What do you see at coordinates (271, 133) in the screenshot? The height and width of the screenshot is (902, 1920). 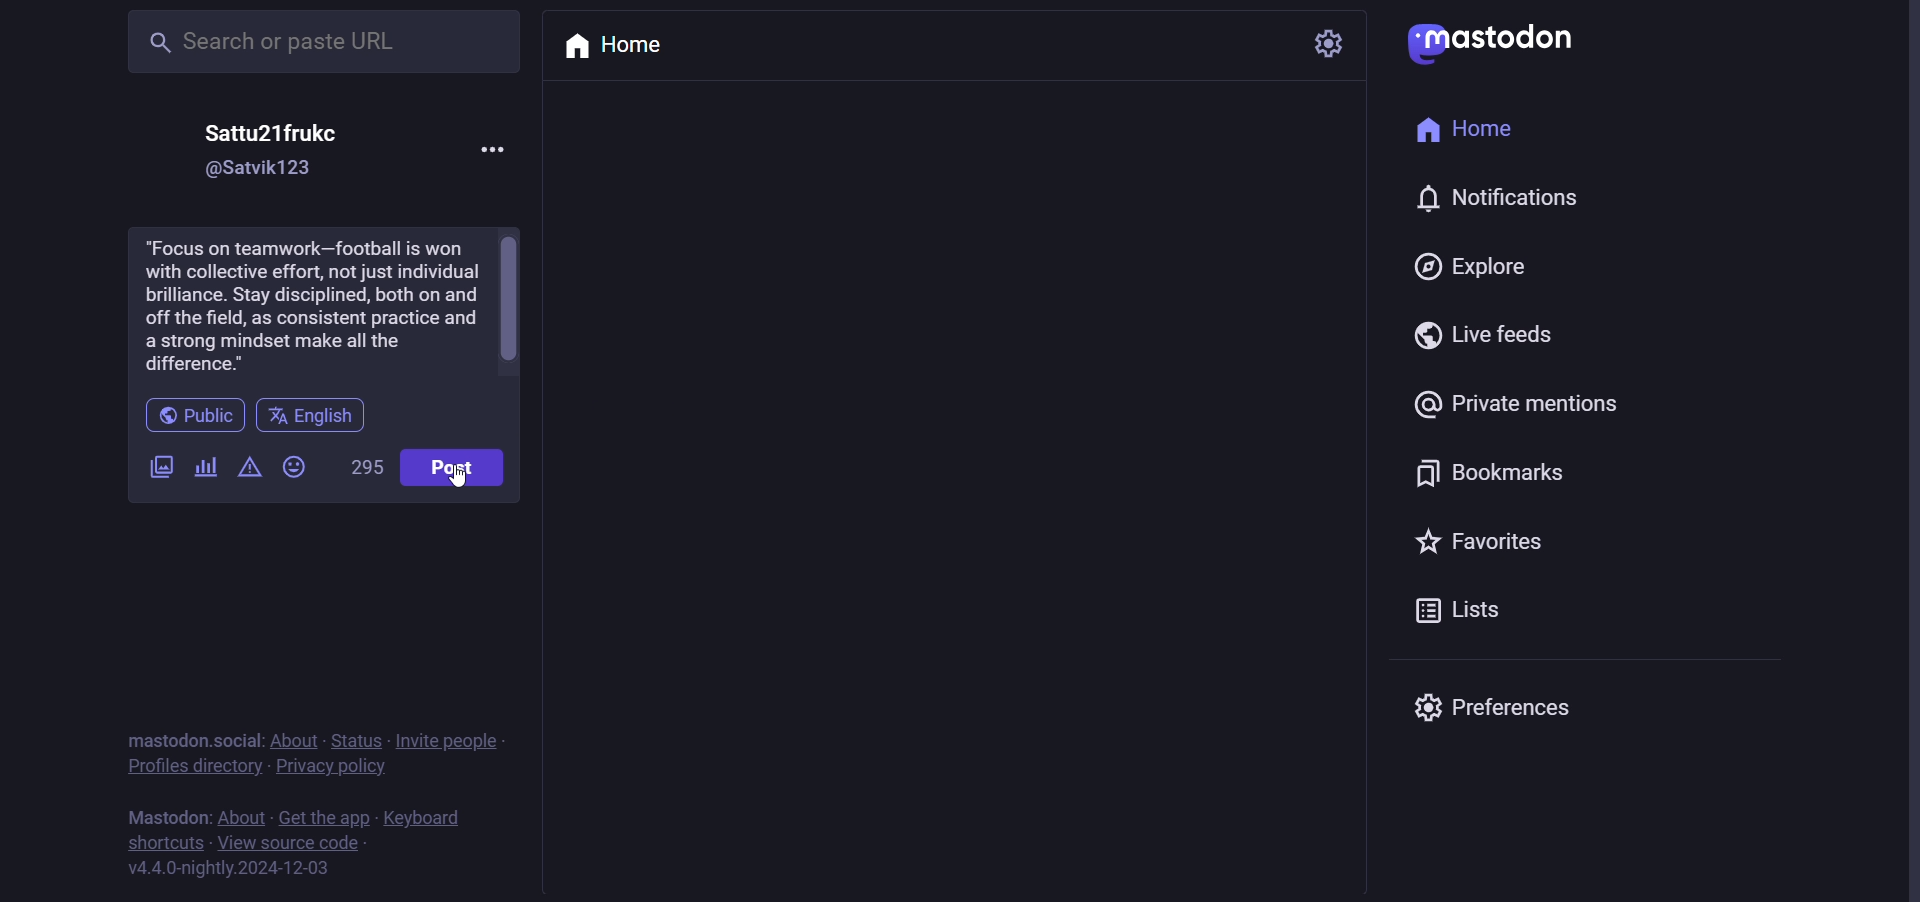 I see `name` at bounding box center [271, 133].